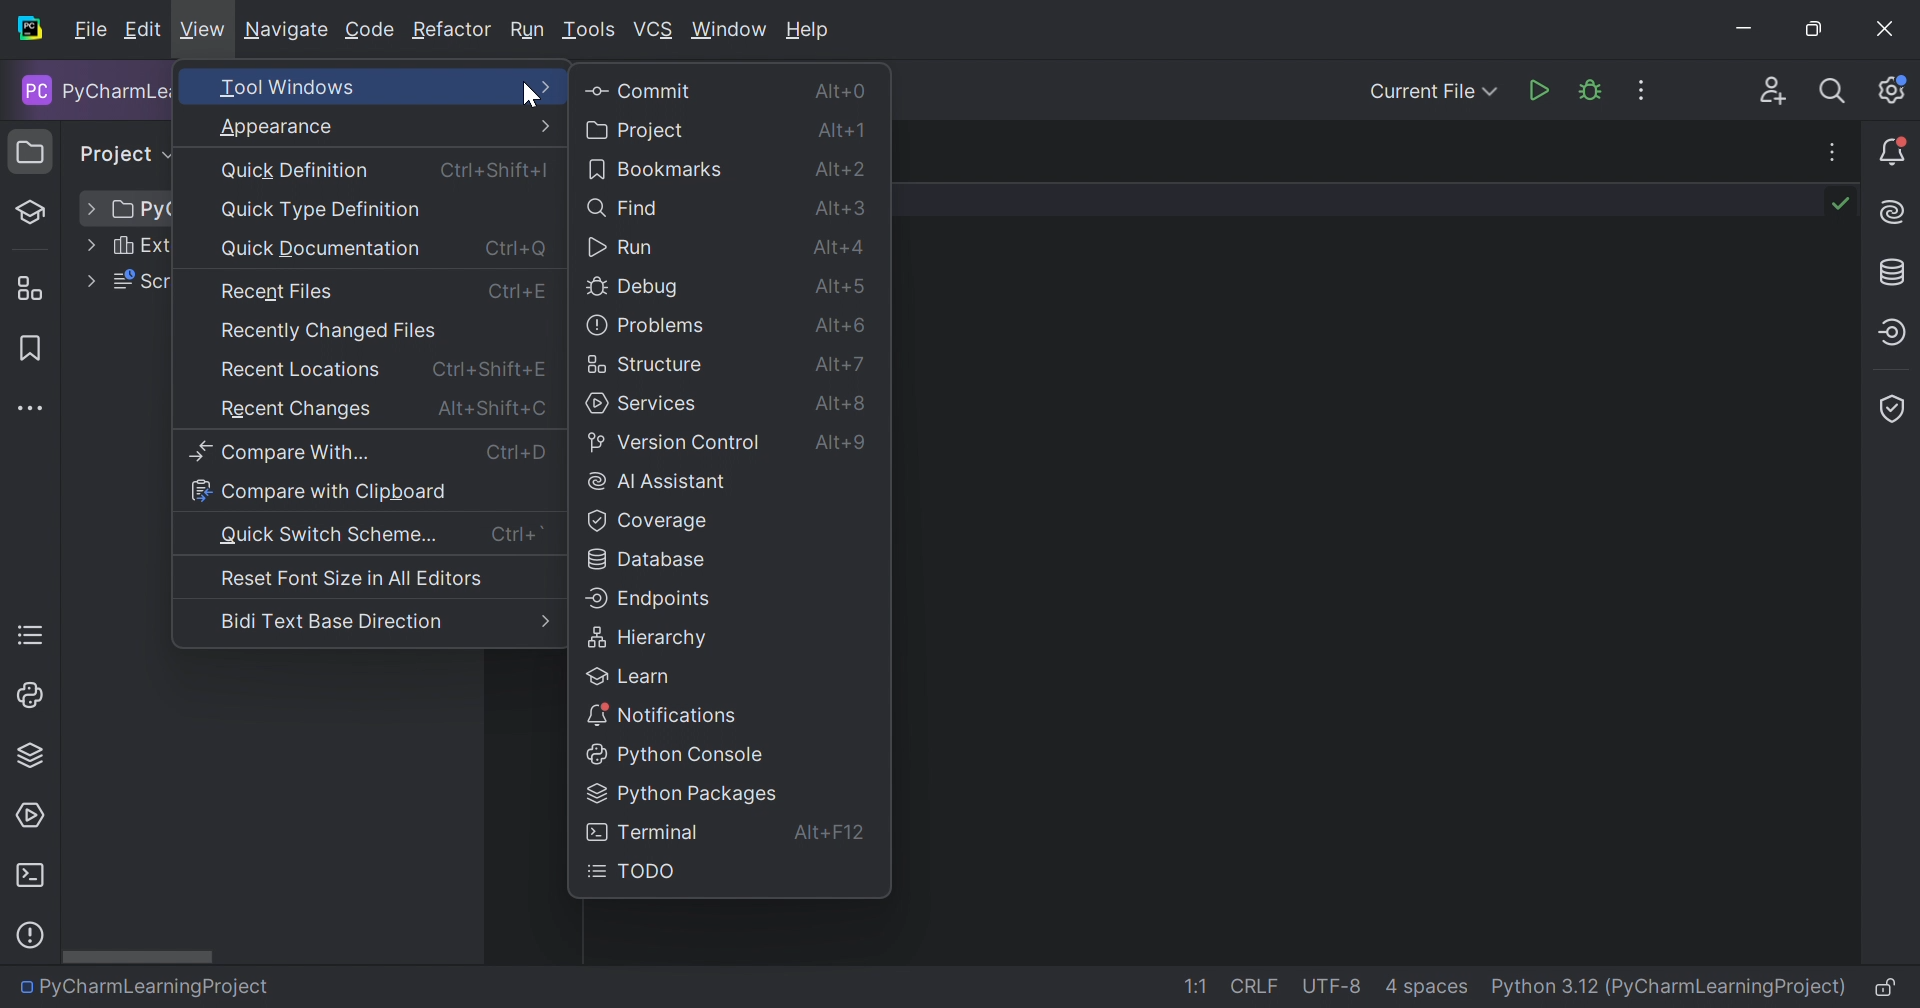 This screenshot has height=1008, width=1920. What do you see at coordinates (1896, 330) in the screenshot?
I see `Endpoints` at bounding box center [1896, 330].